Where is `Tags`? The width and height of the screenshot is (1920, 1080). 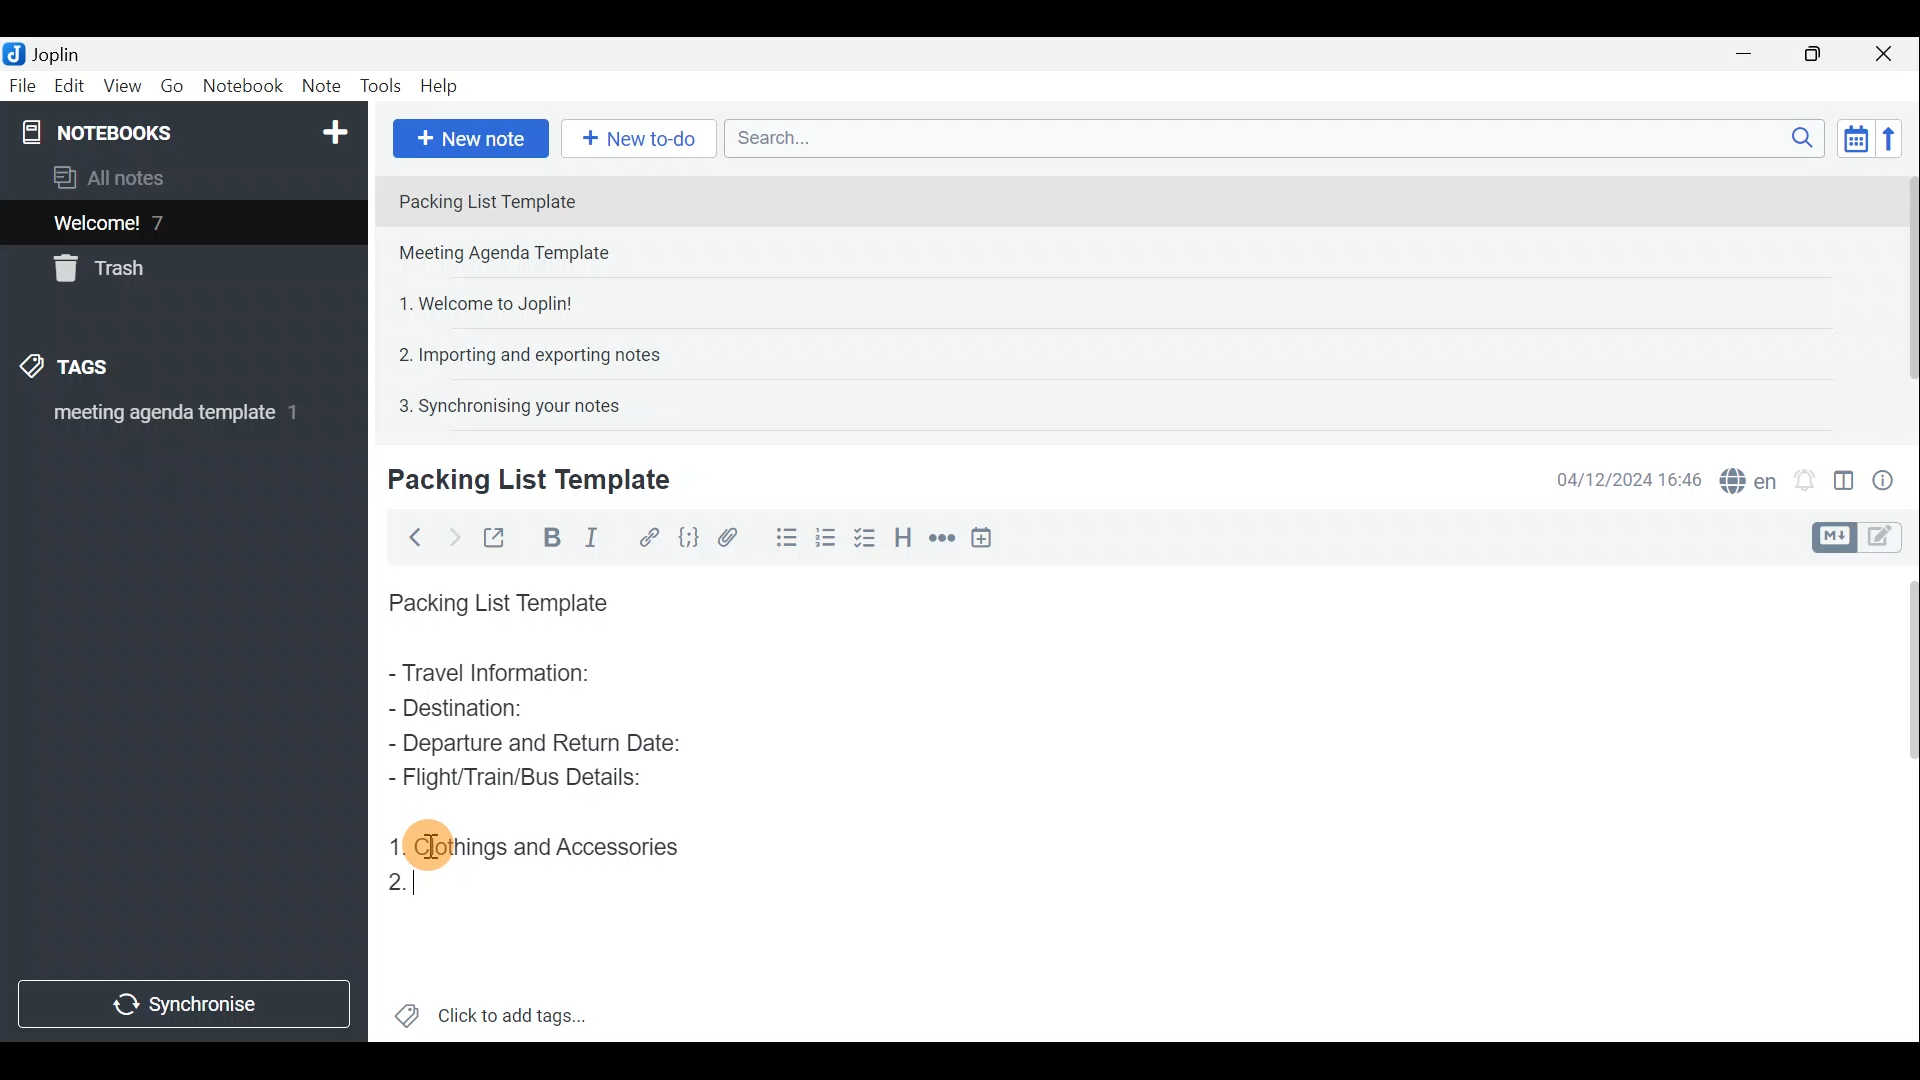
Tags is located at coordinates (97, 370).